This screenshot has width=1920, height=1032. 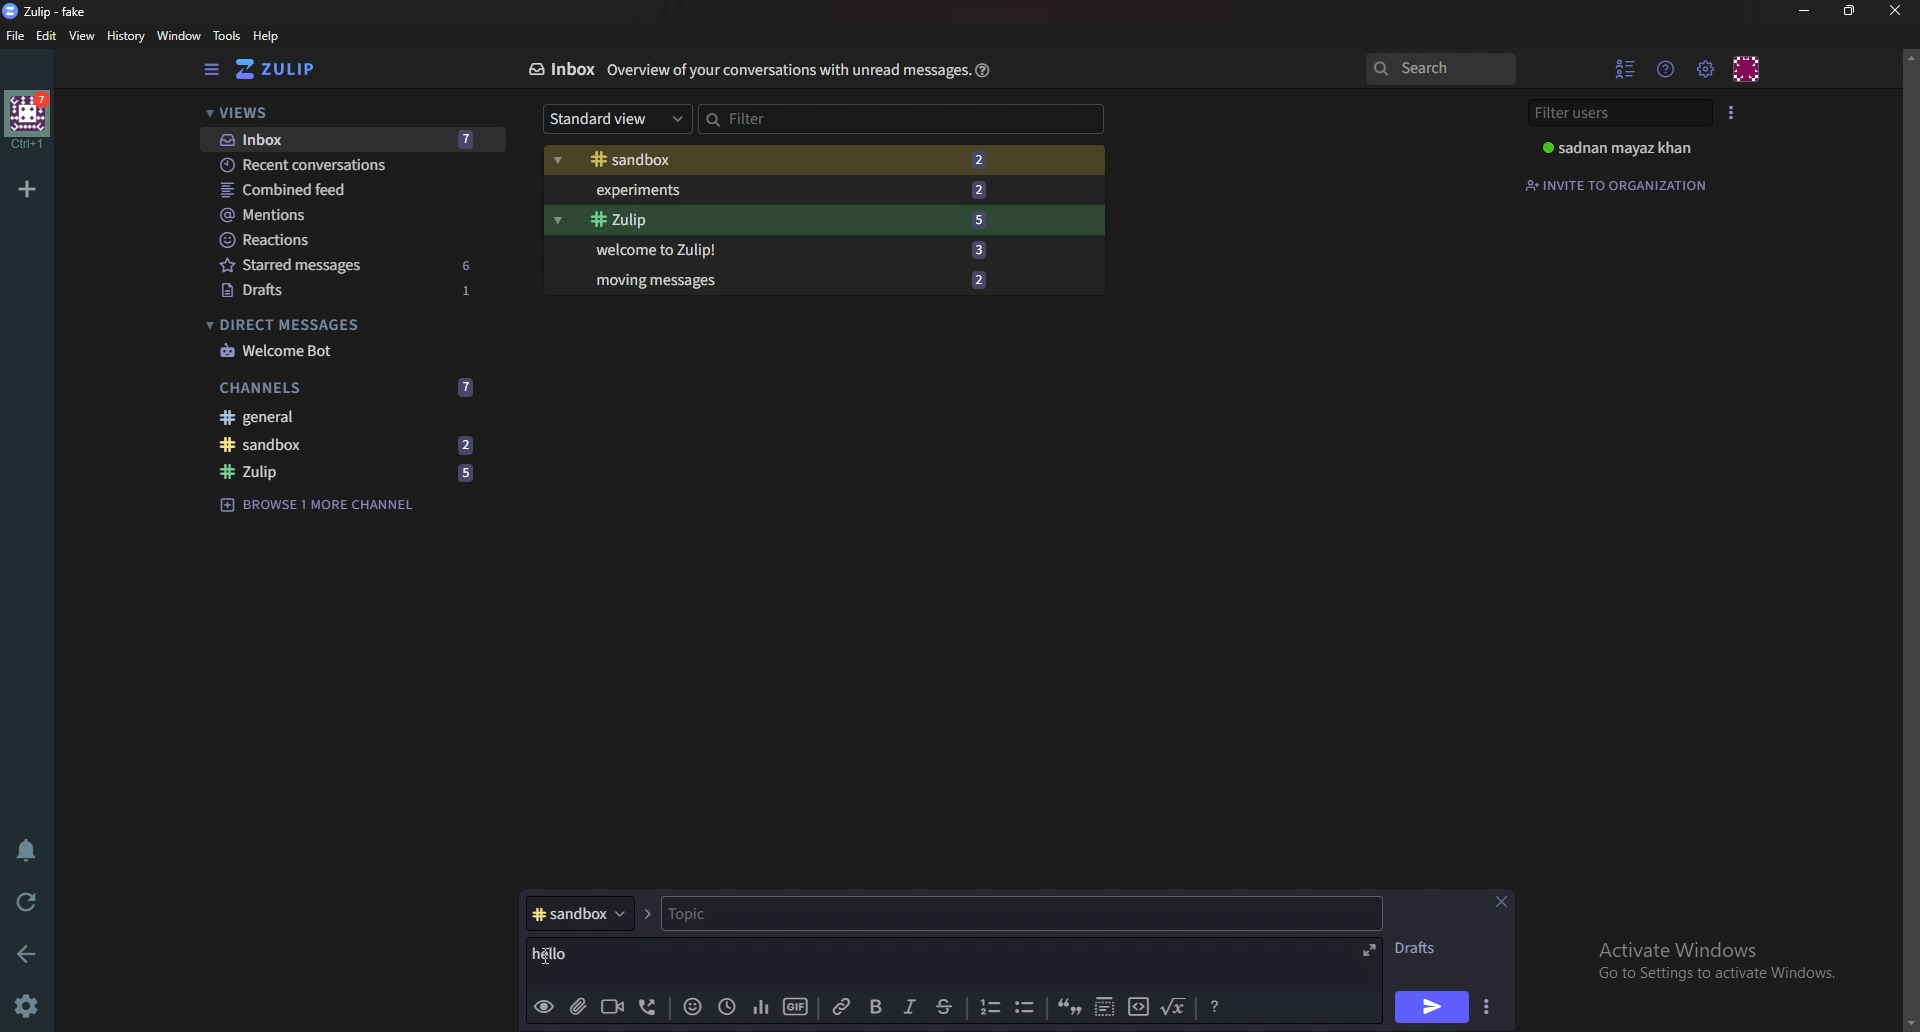 I want to click on File, so click(x=16, y=36).